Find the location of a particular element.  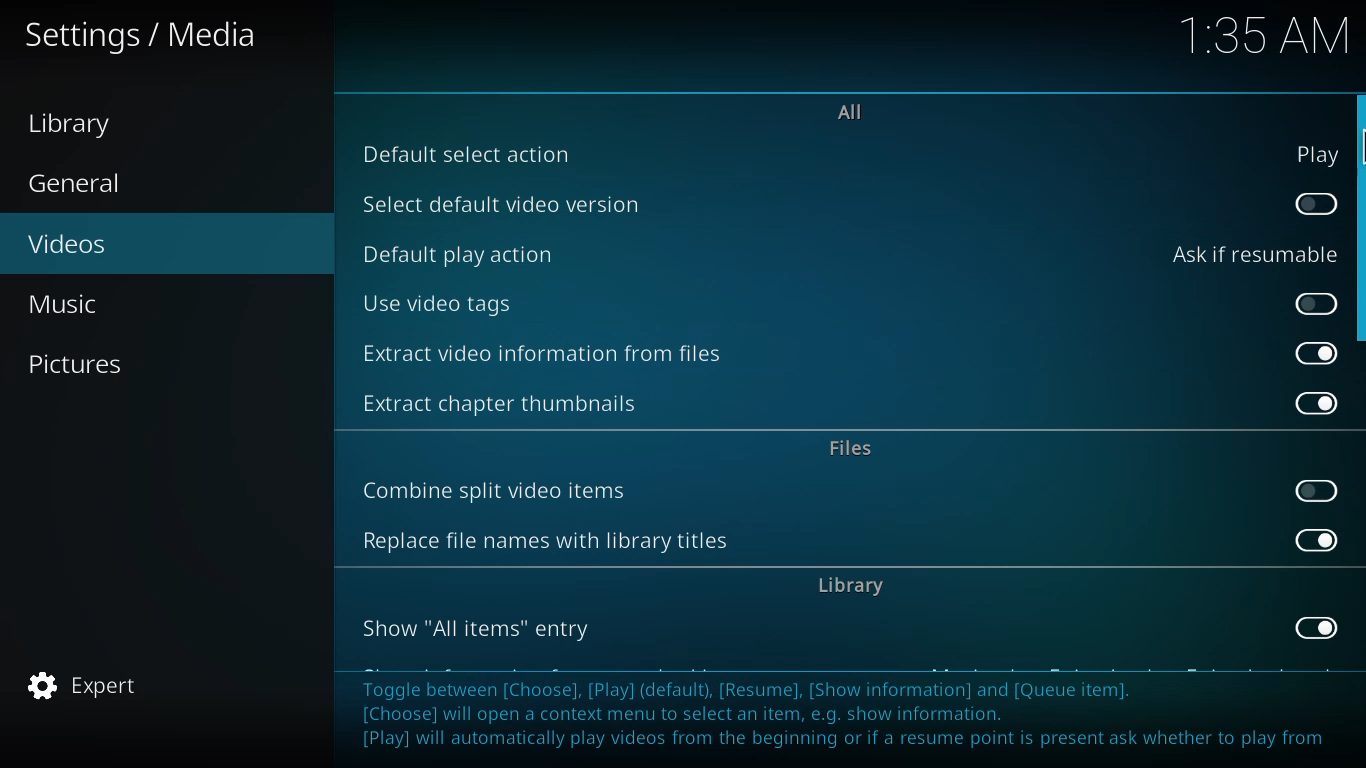

replace file names is located at coordinates (543, 542).